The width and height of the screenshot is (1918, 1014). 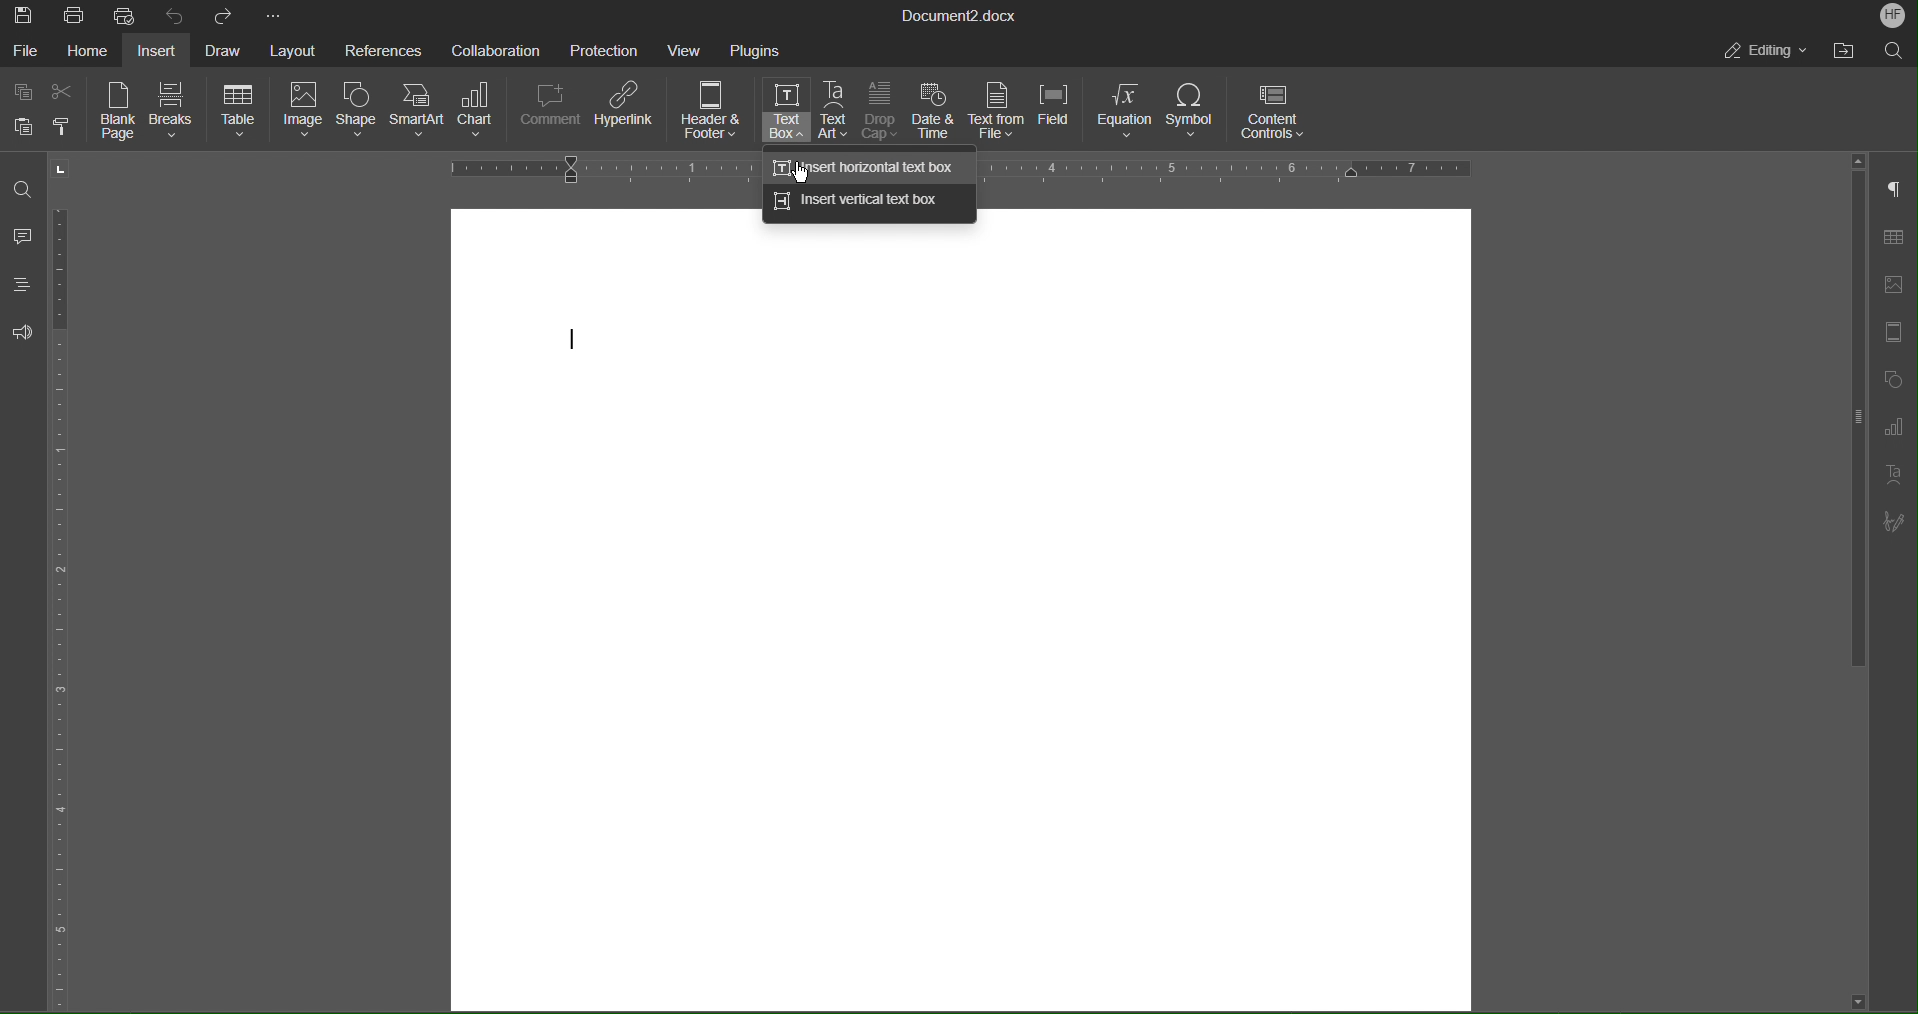 I want to click on Table, so click(x=240, y=112).